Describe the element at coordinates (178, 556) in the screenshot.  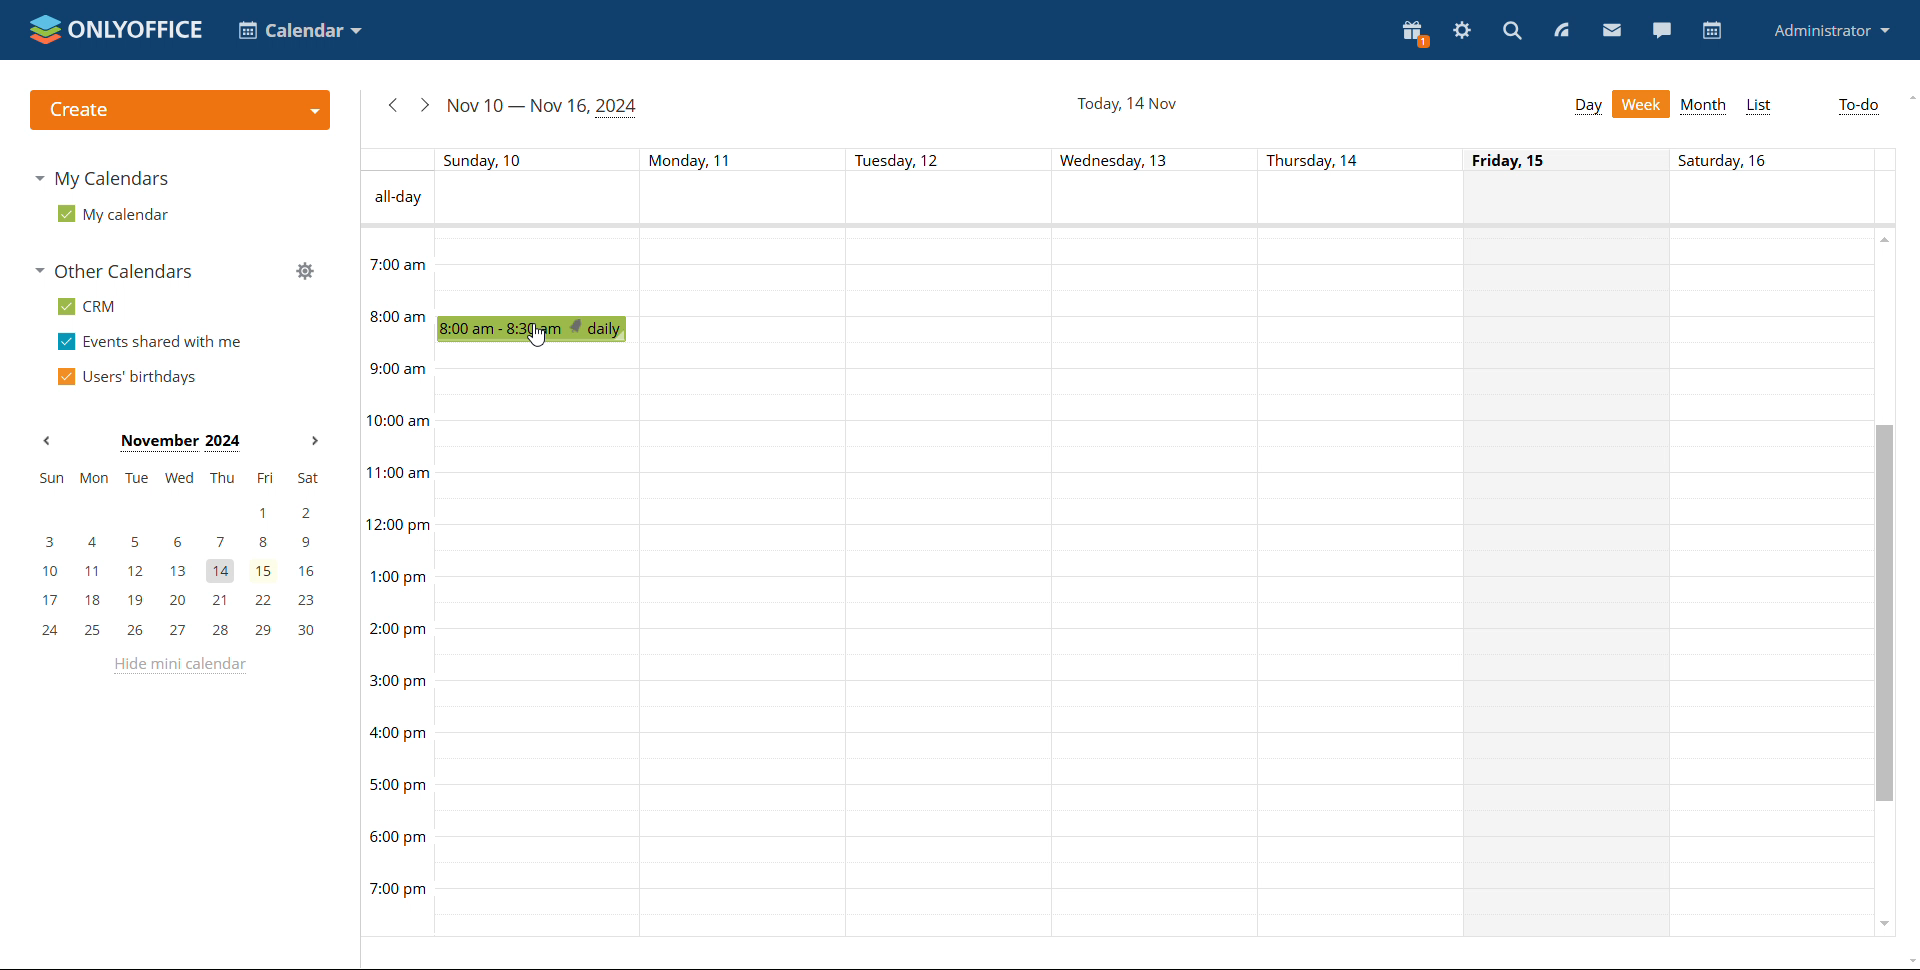
I see `mini calendar` at that location.